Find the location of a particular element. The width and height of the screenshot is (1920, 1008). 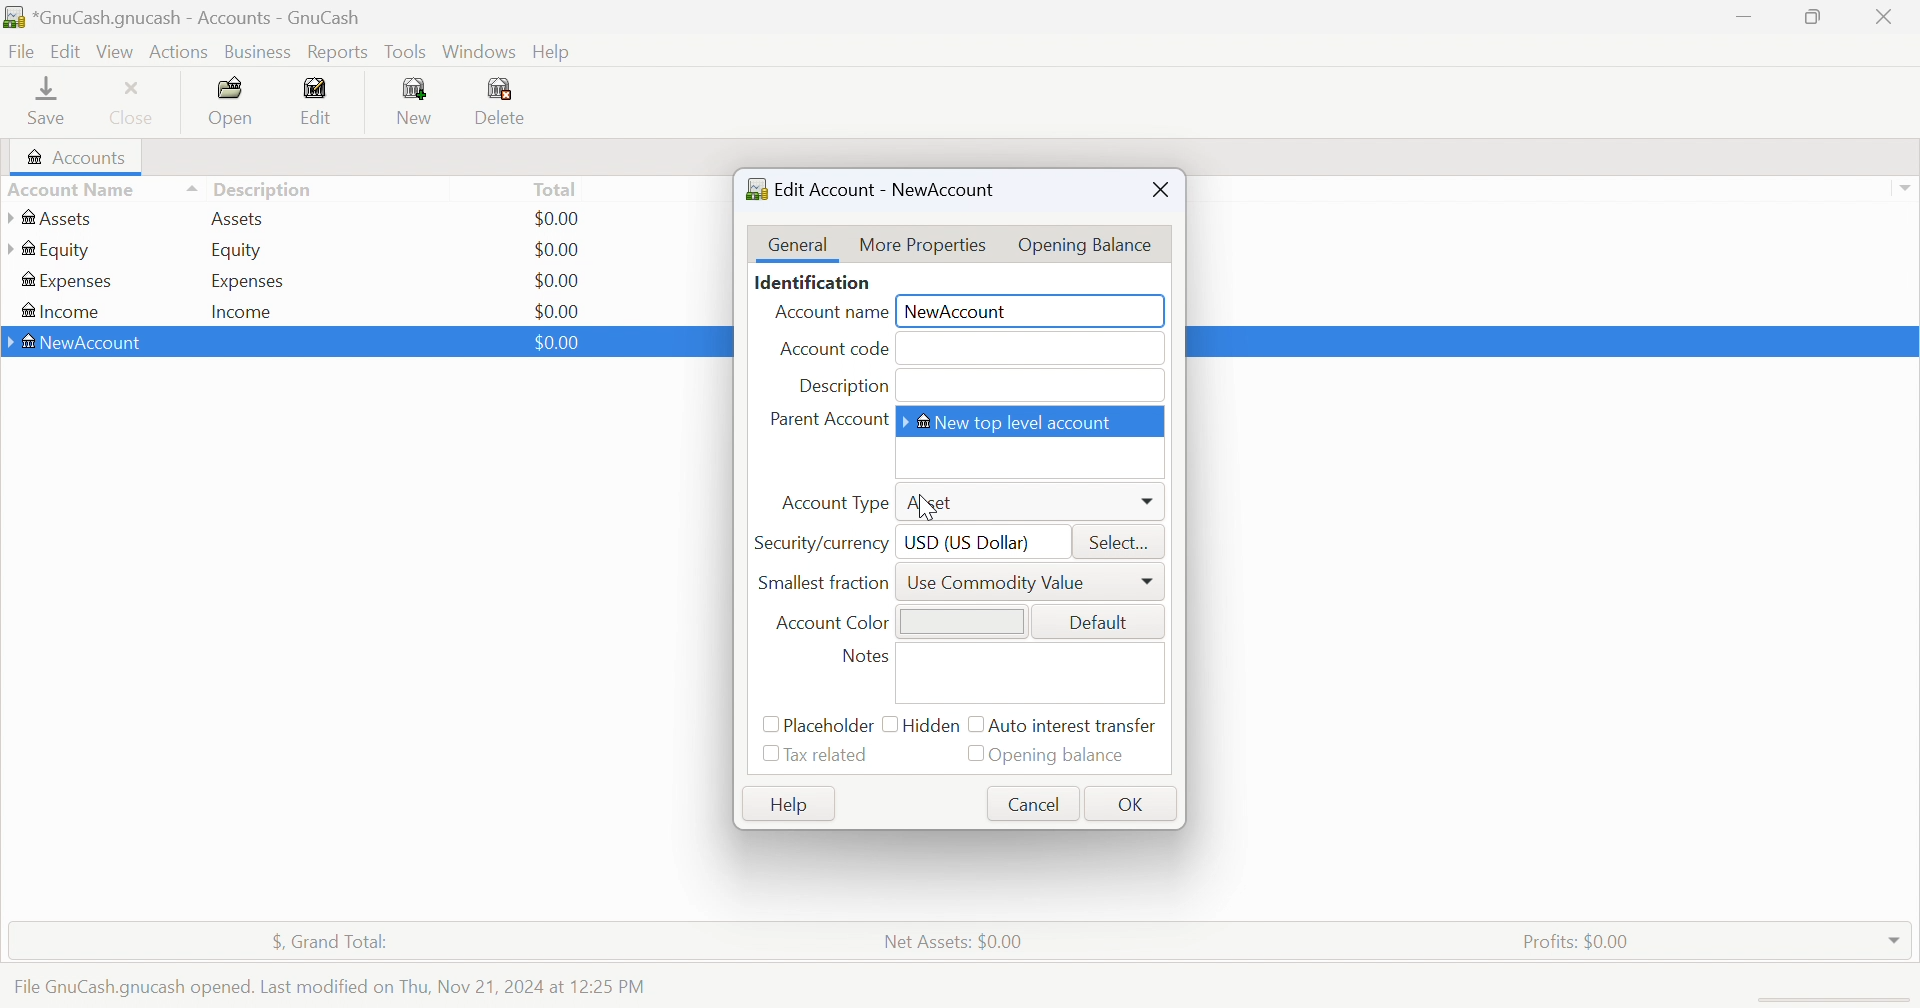

Net Assets: $0.00 is located at coordinates (952, 942).